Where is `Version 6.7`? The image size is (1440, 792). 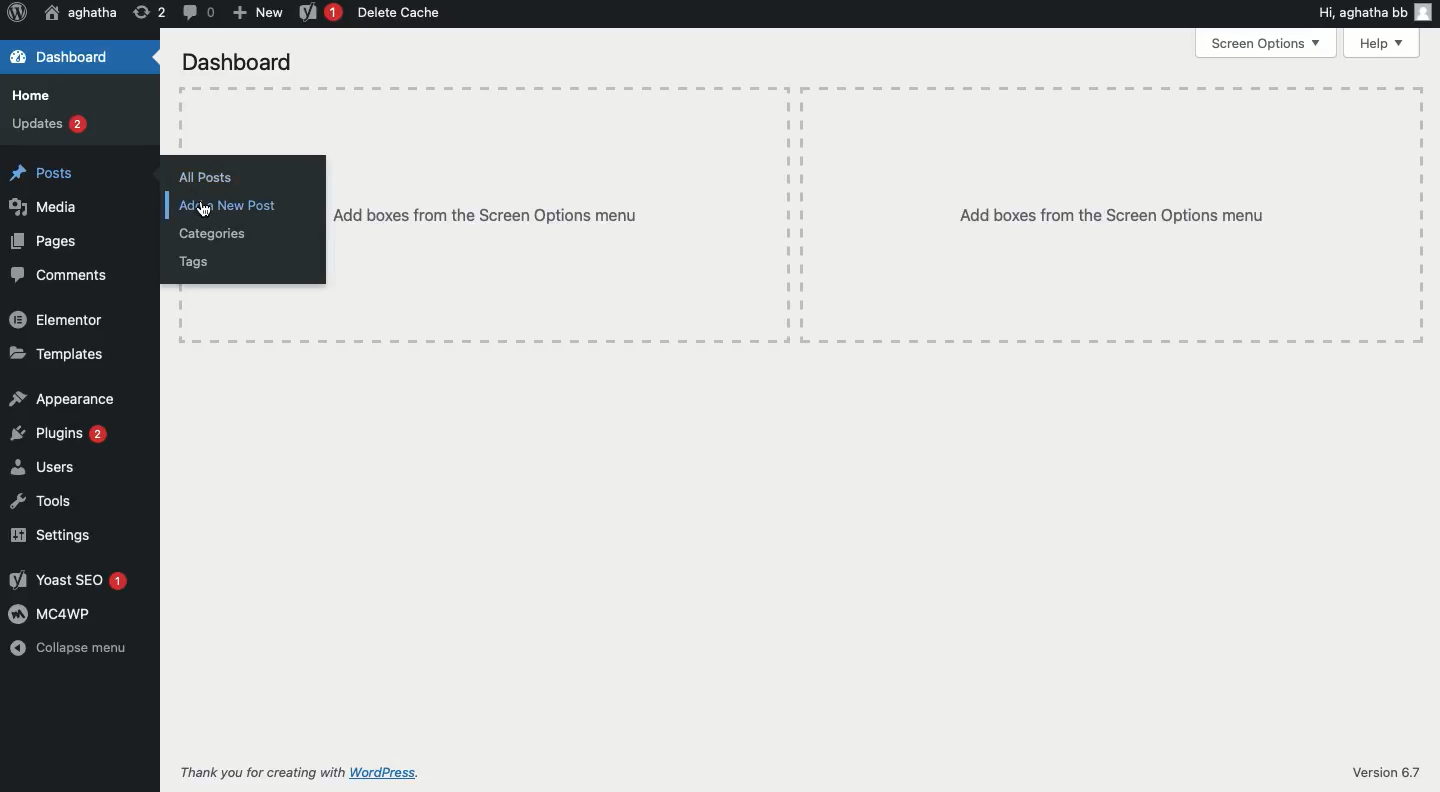 Version 6.7 is located at coordinates (1380, 770).